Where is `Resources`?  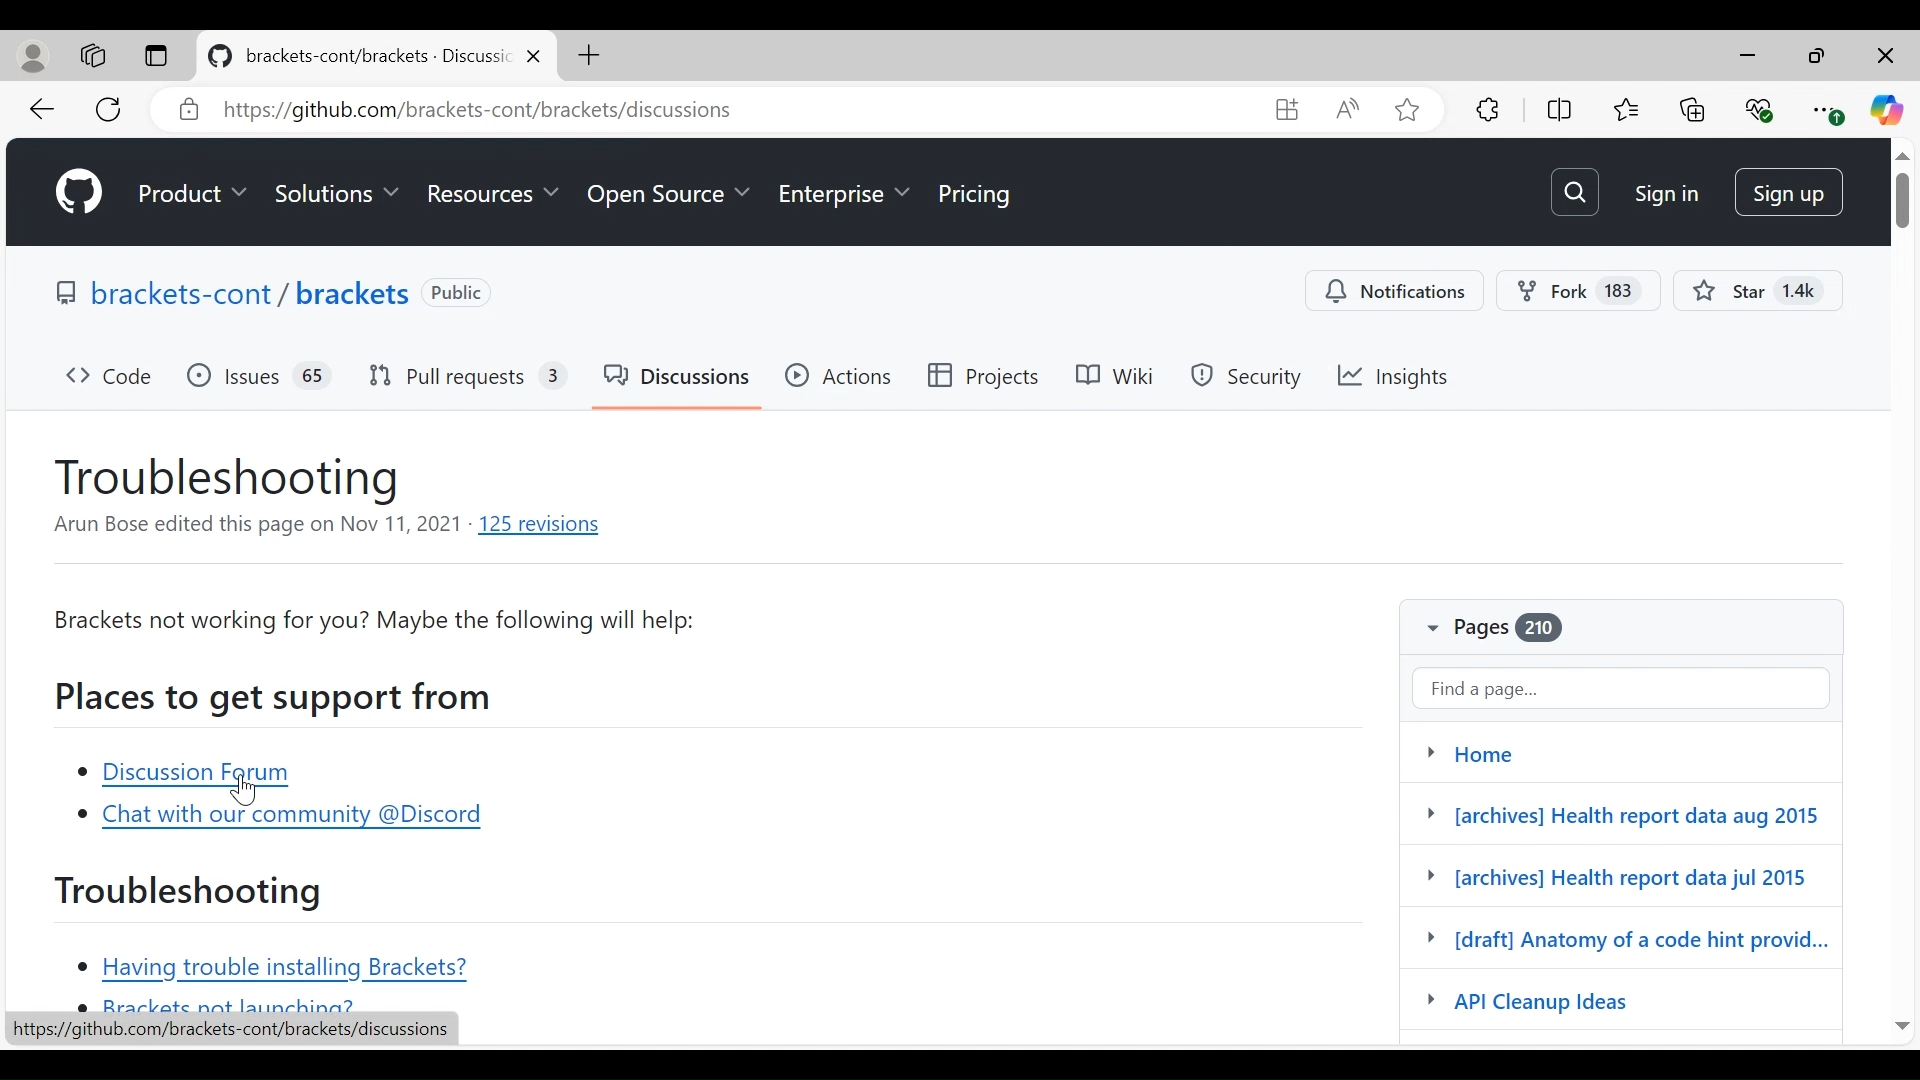
Resources is located at coordinates (490, 194).